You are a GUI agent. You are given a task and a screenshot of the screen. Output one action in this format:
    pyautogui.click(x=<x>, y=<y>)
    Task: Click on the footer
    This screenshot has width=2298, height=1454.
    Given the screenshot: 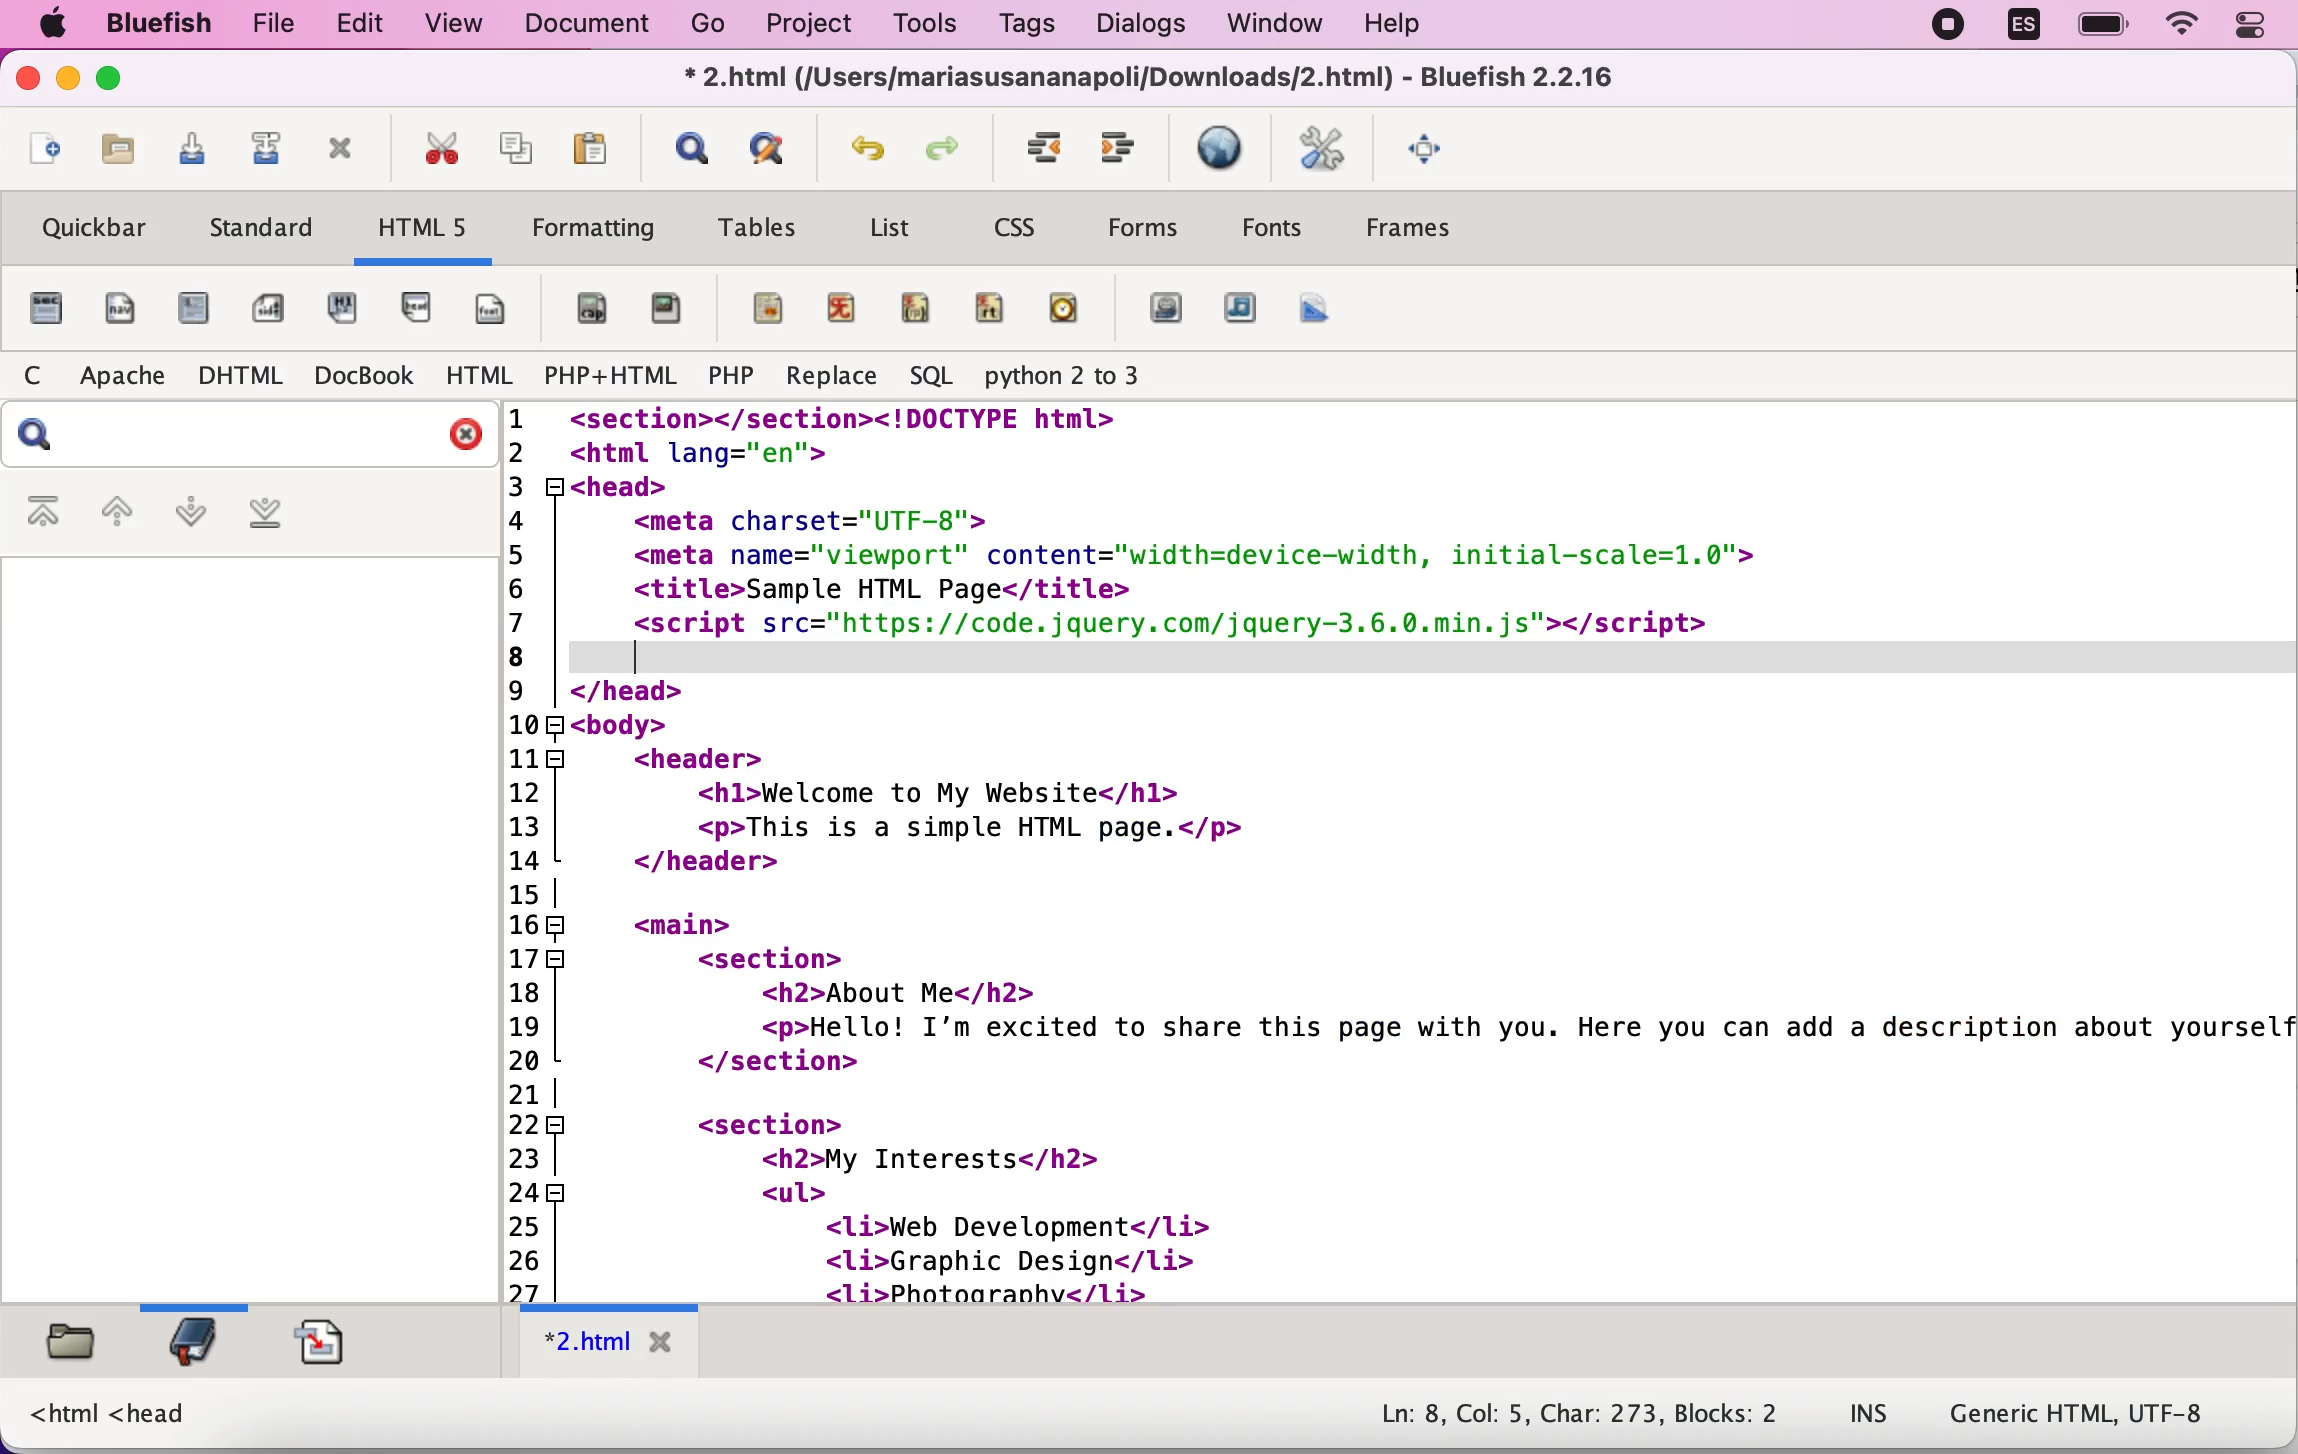 What is the action you would take?
    pyautogui.click(x=500, y=306)
    